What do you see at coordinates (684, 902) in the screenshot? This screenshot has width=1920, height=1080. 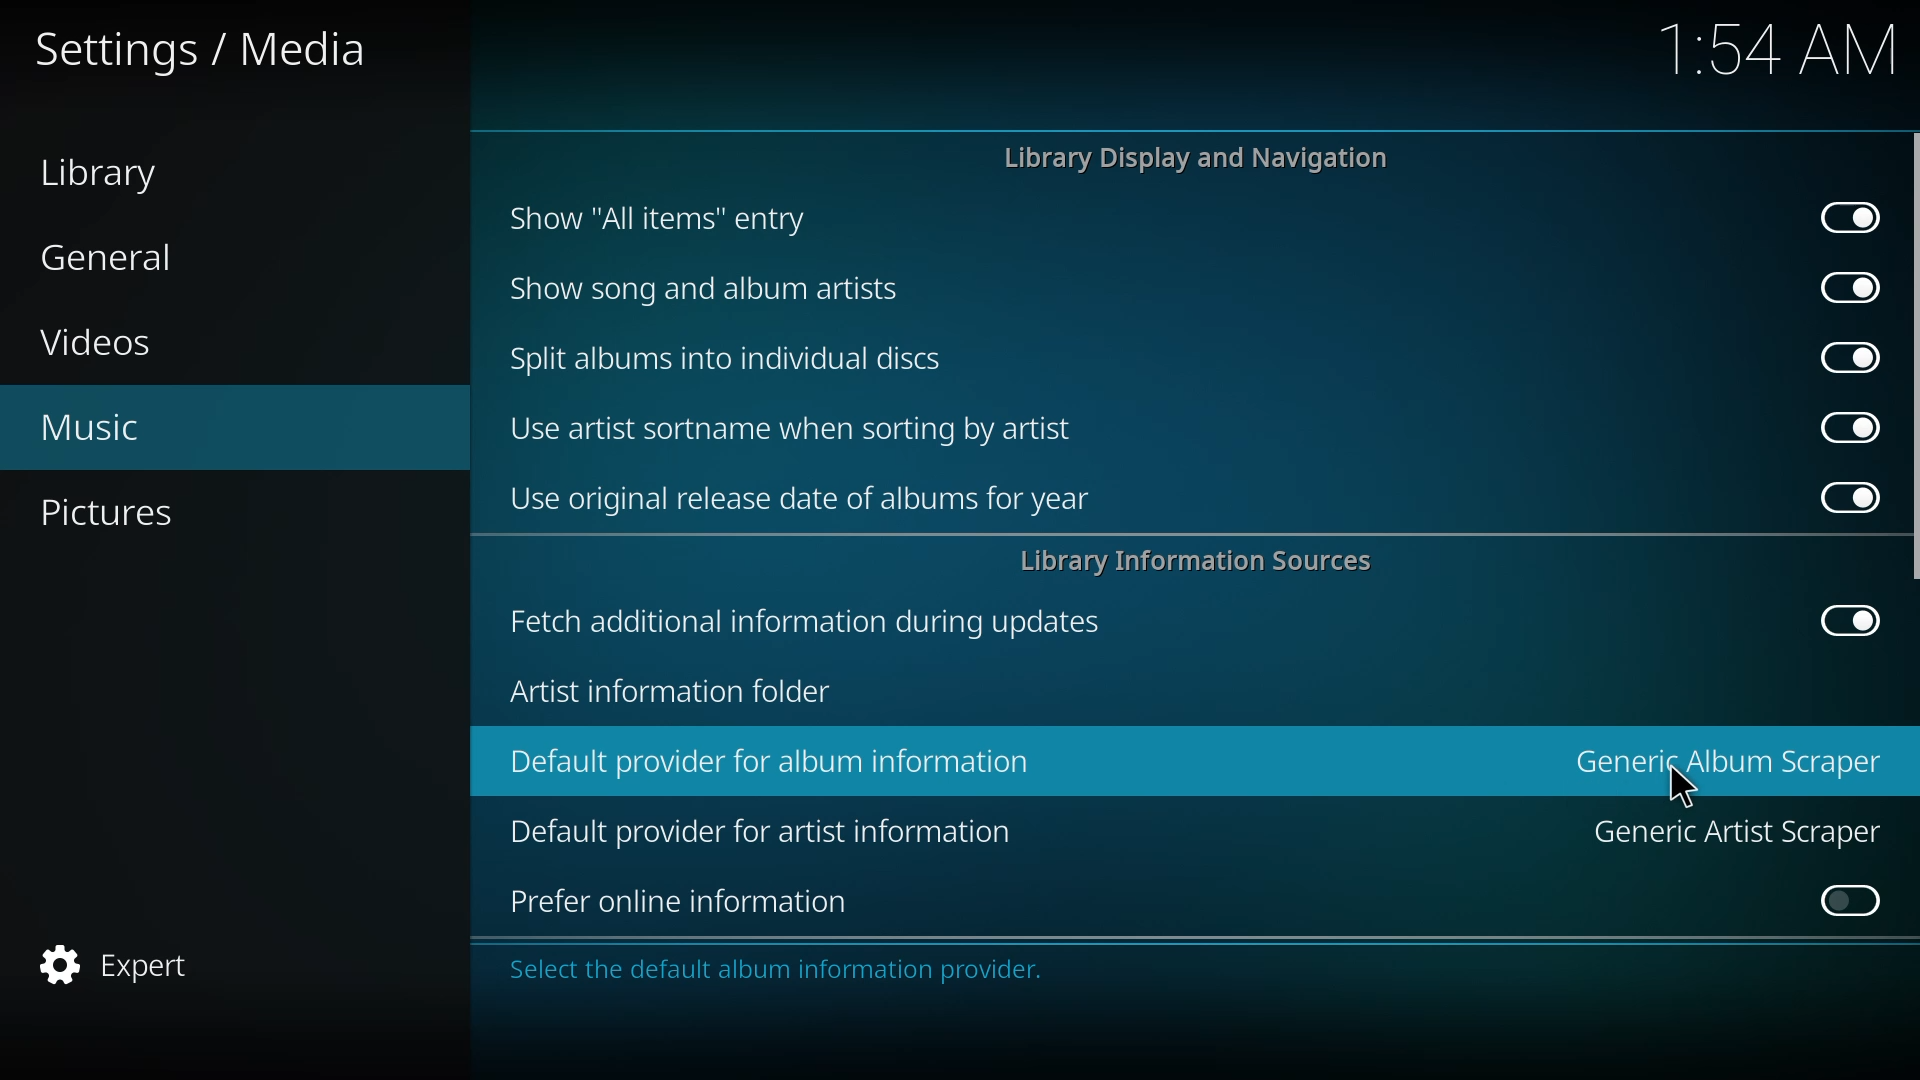 I see `prefer online information` at bounding box center [684, 902].